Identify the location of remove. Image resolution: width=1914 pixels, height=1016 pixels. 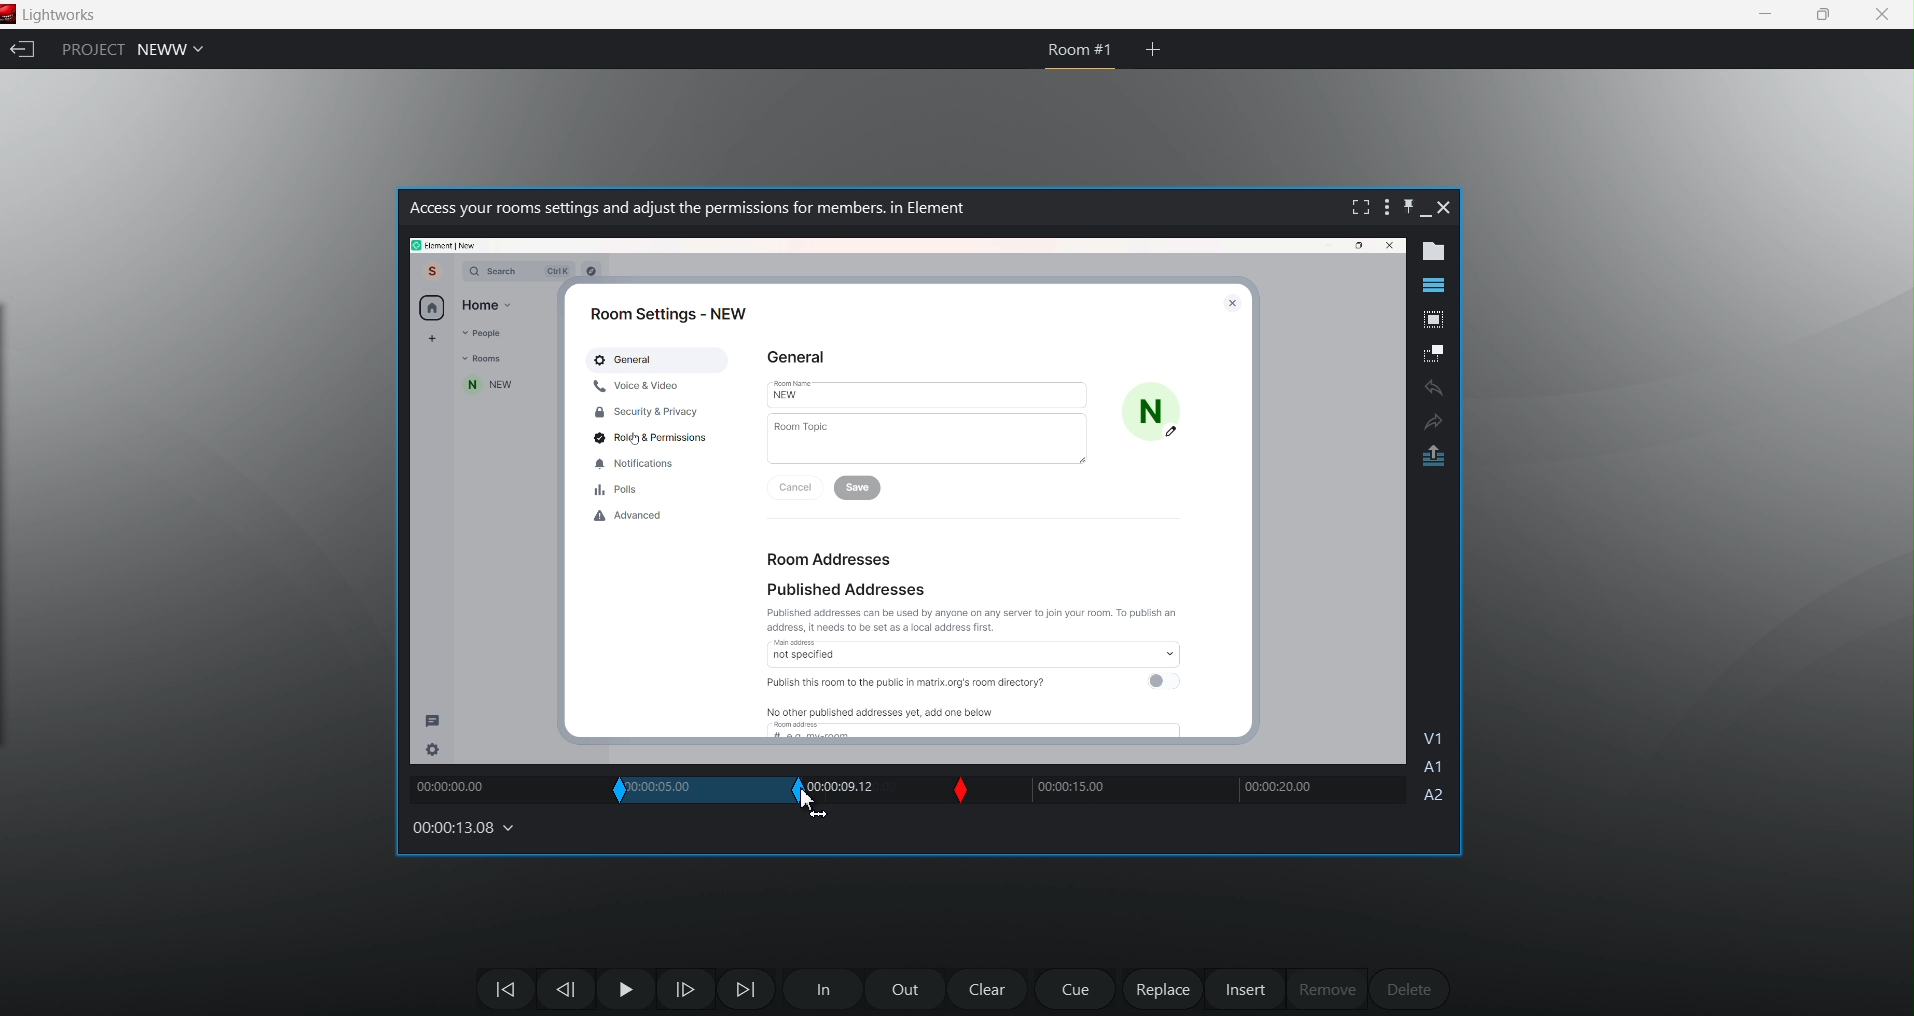
(1324, 987).